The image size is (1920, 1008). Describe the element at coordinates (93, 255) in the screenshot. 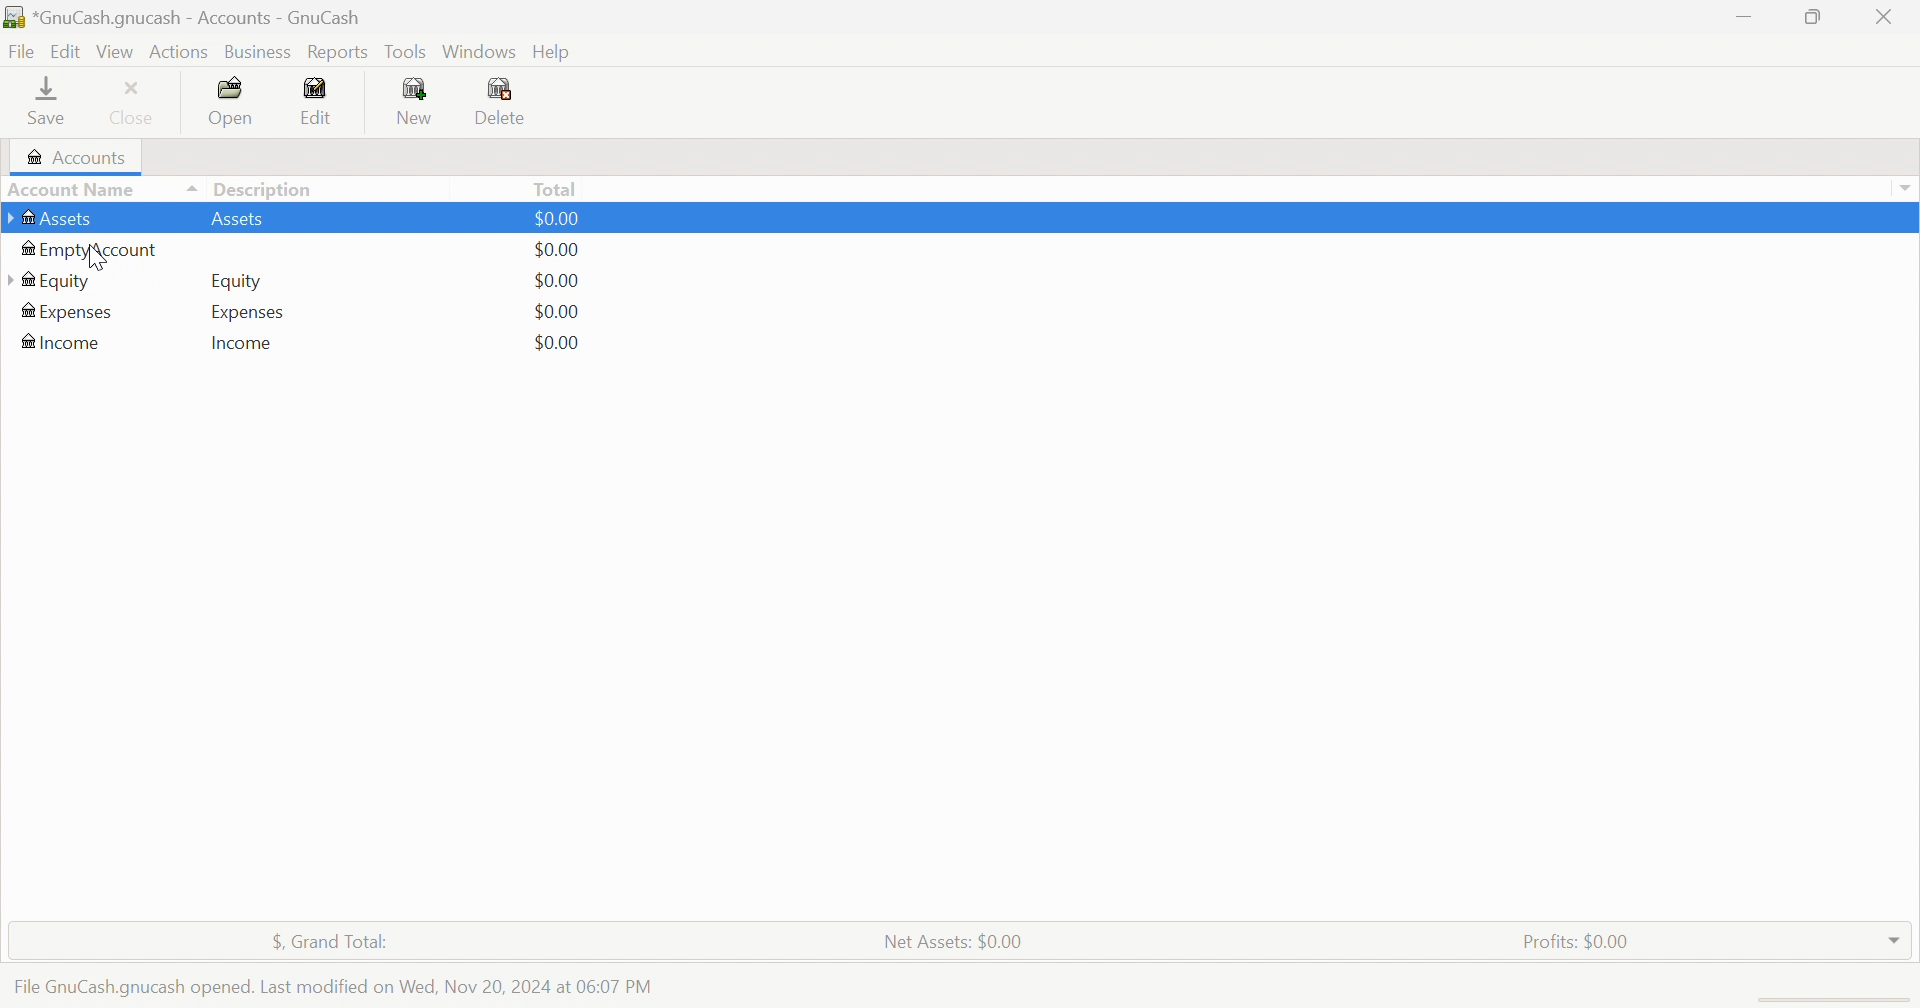

I see `cursor` at that location.